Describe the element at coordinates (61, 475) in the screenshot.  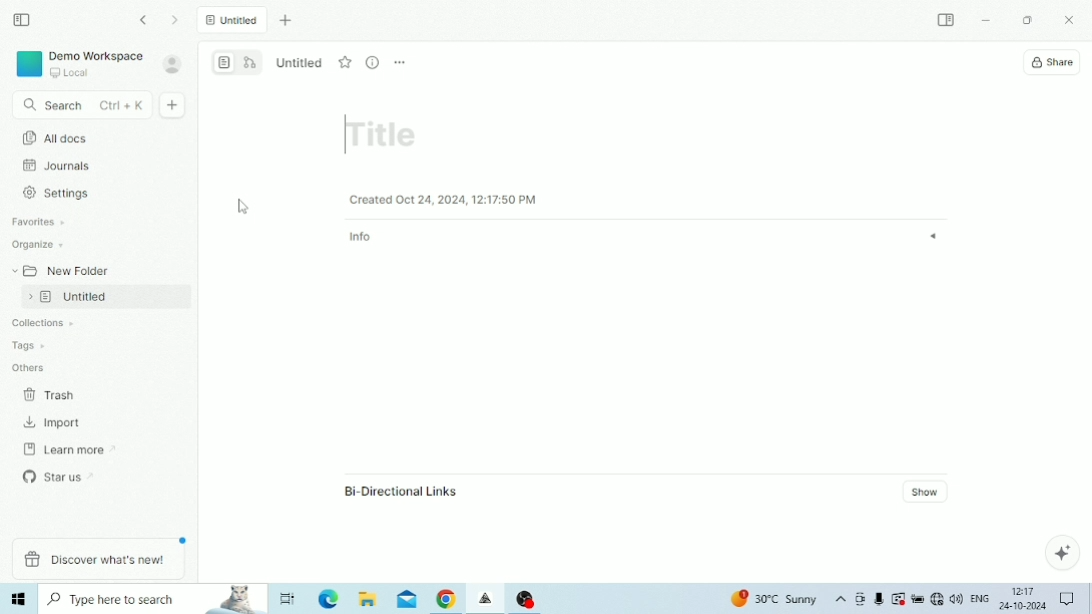
I see `Star us` at that location.